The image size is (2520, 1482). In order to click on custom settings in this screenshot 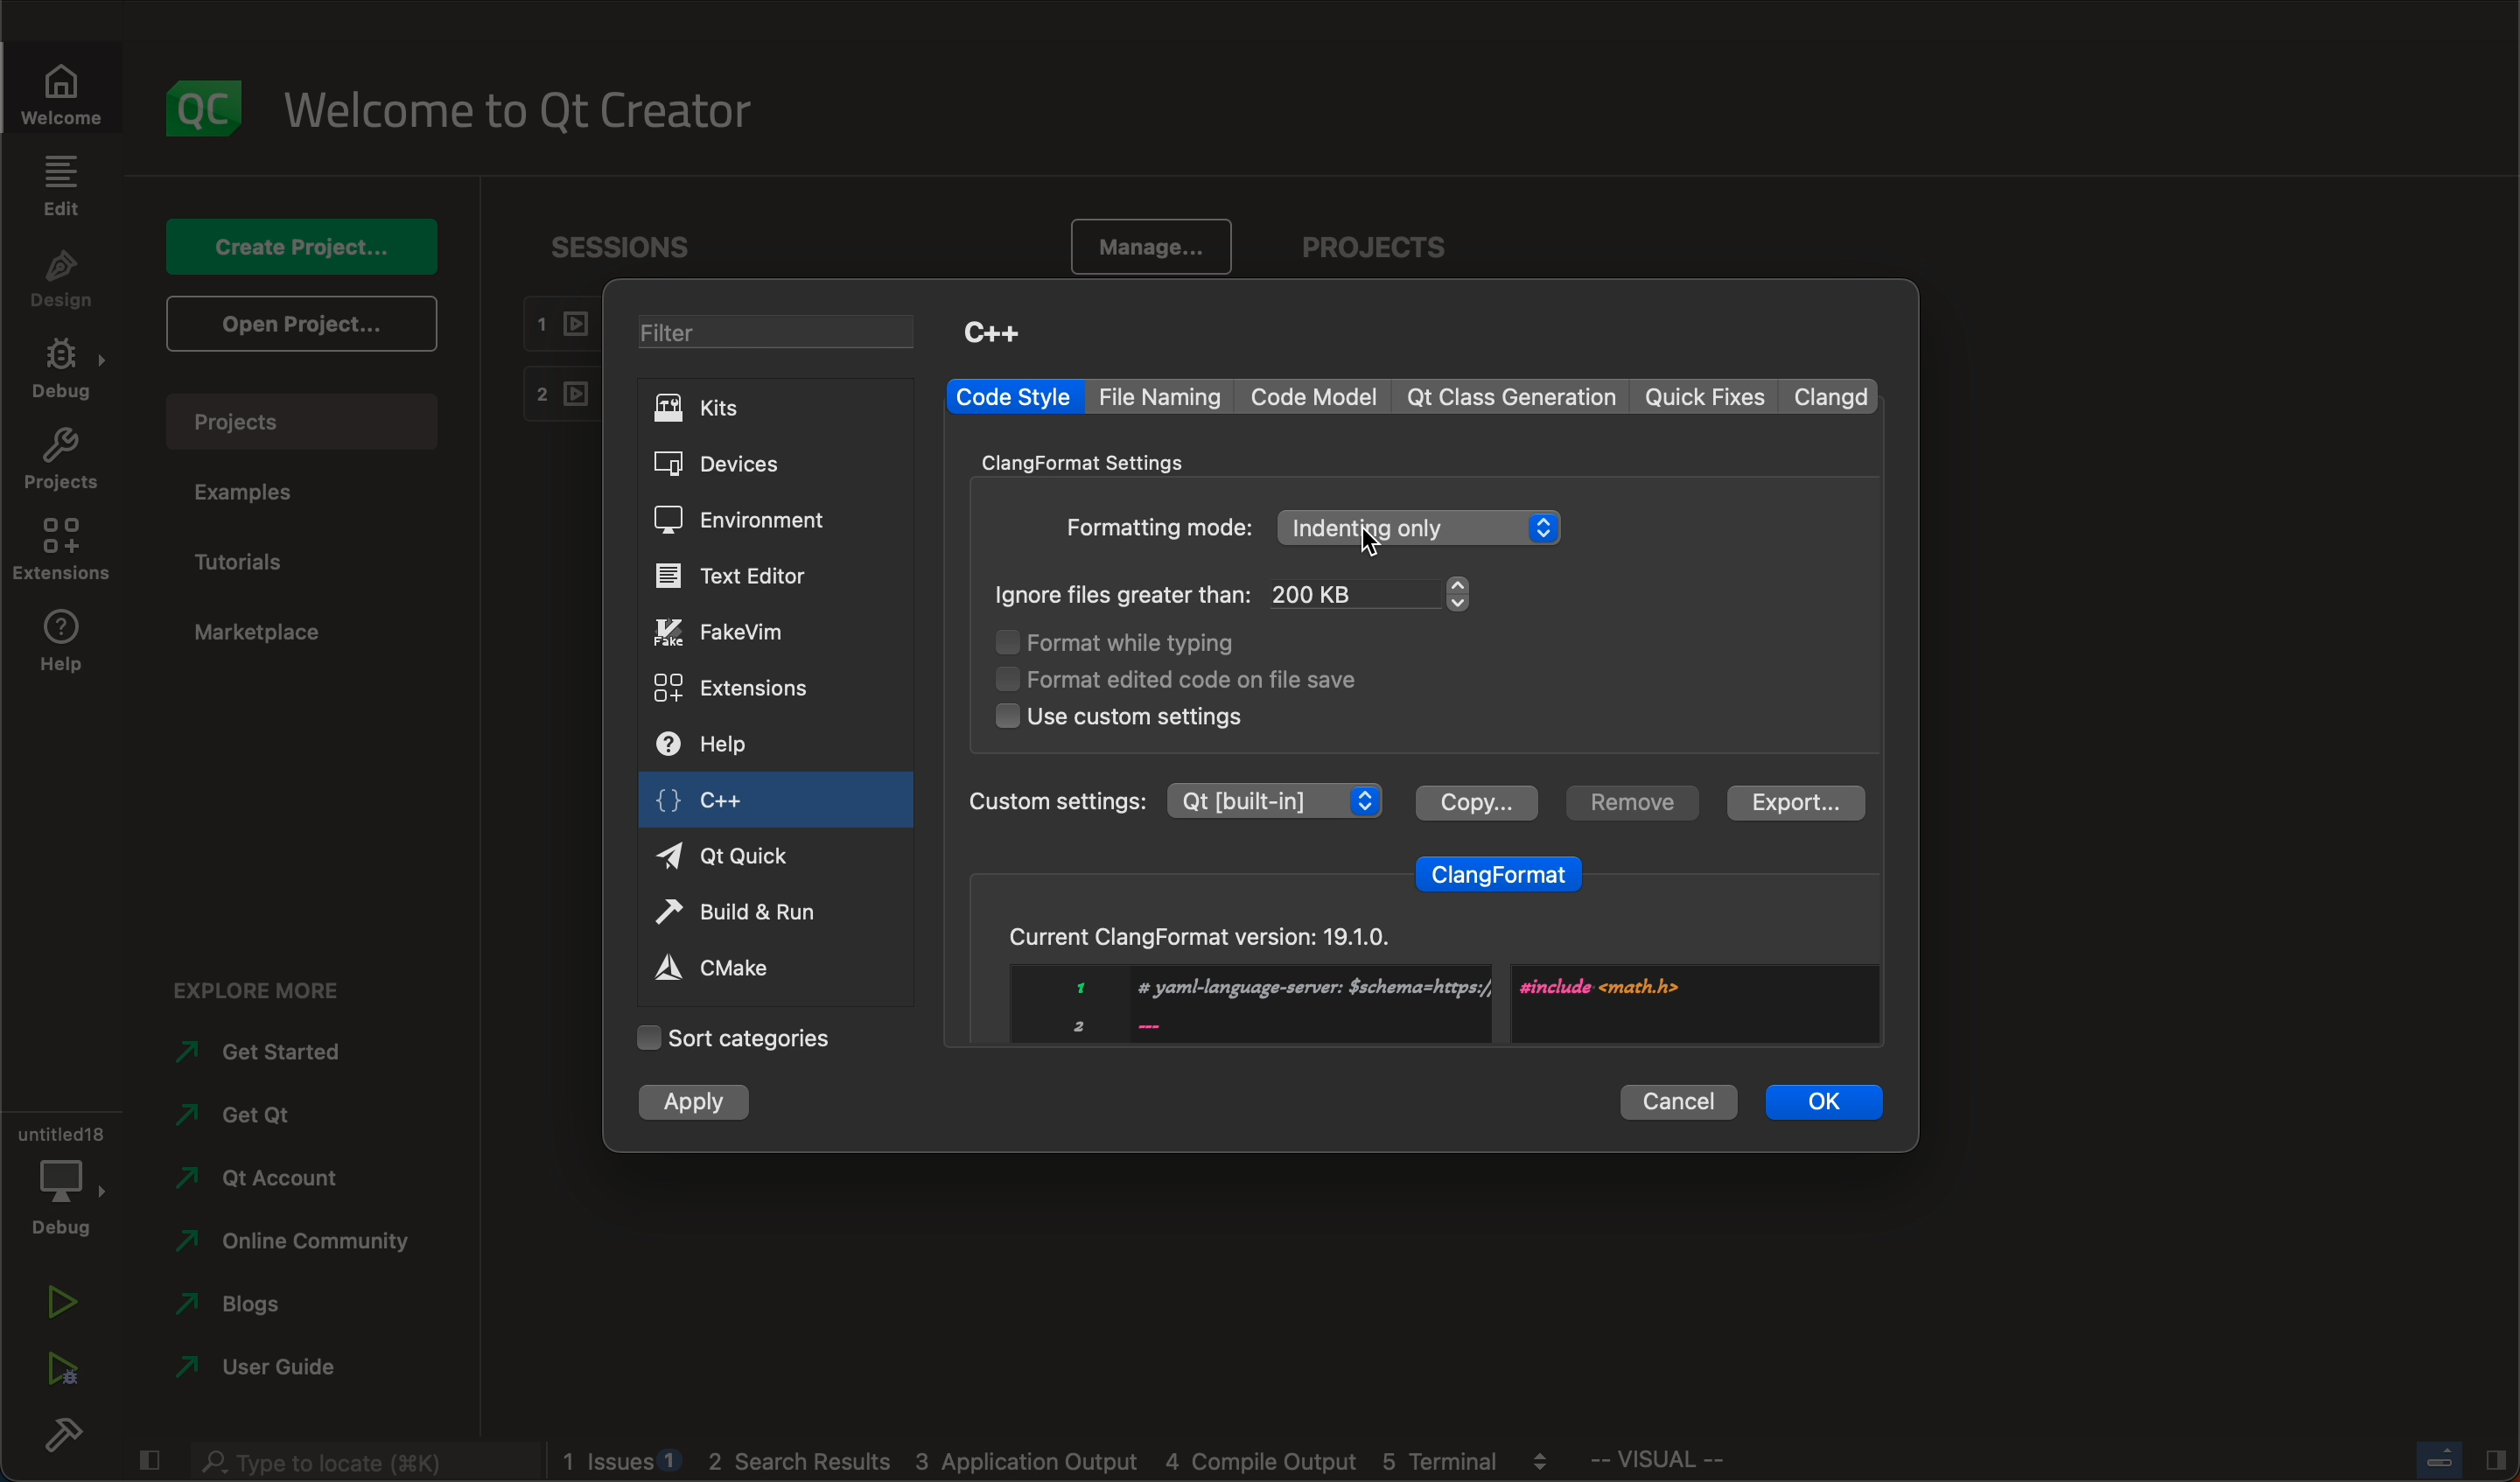, I will do `click(1120, 717)`.